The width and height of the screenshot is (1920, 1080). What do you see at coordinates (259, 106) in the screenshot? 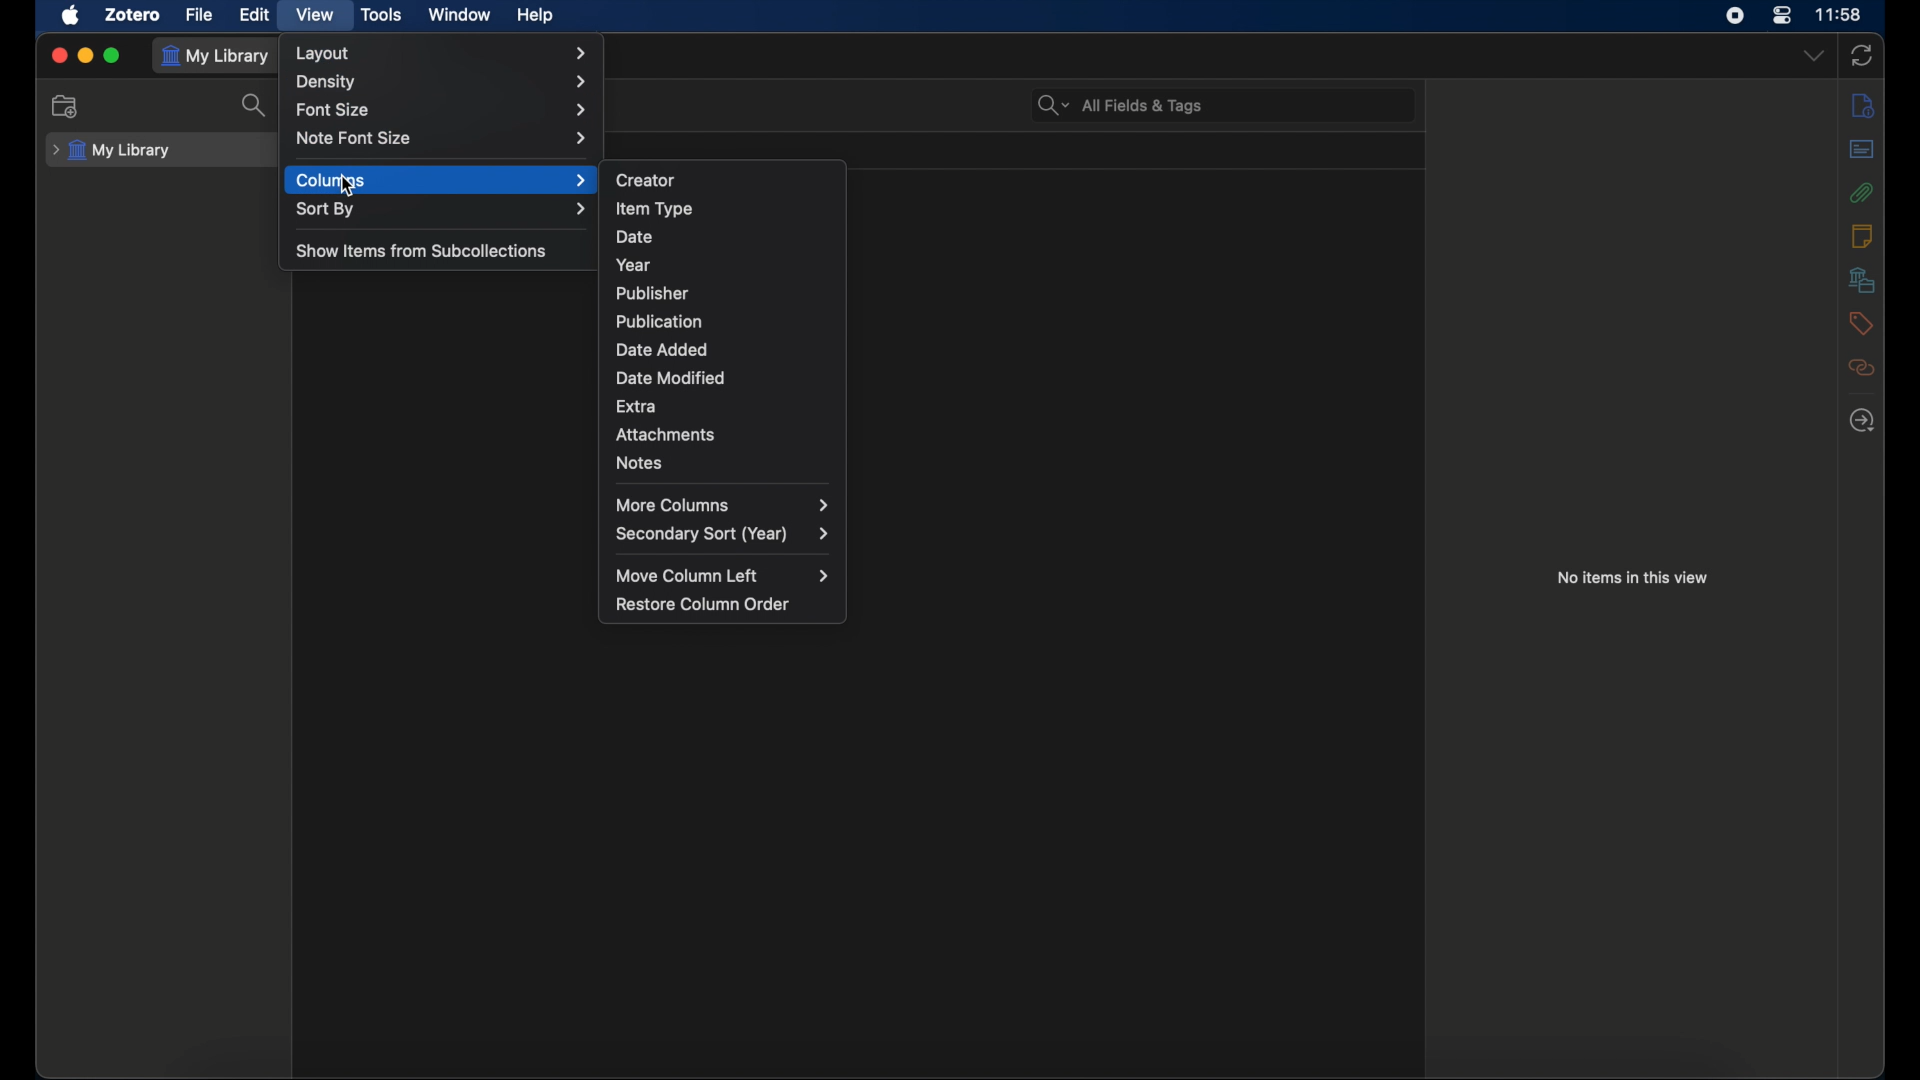
I see `search` at bounding box center [259, 106].